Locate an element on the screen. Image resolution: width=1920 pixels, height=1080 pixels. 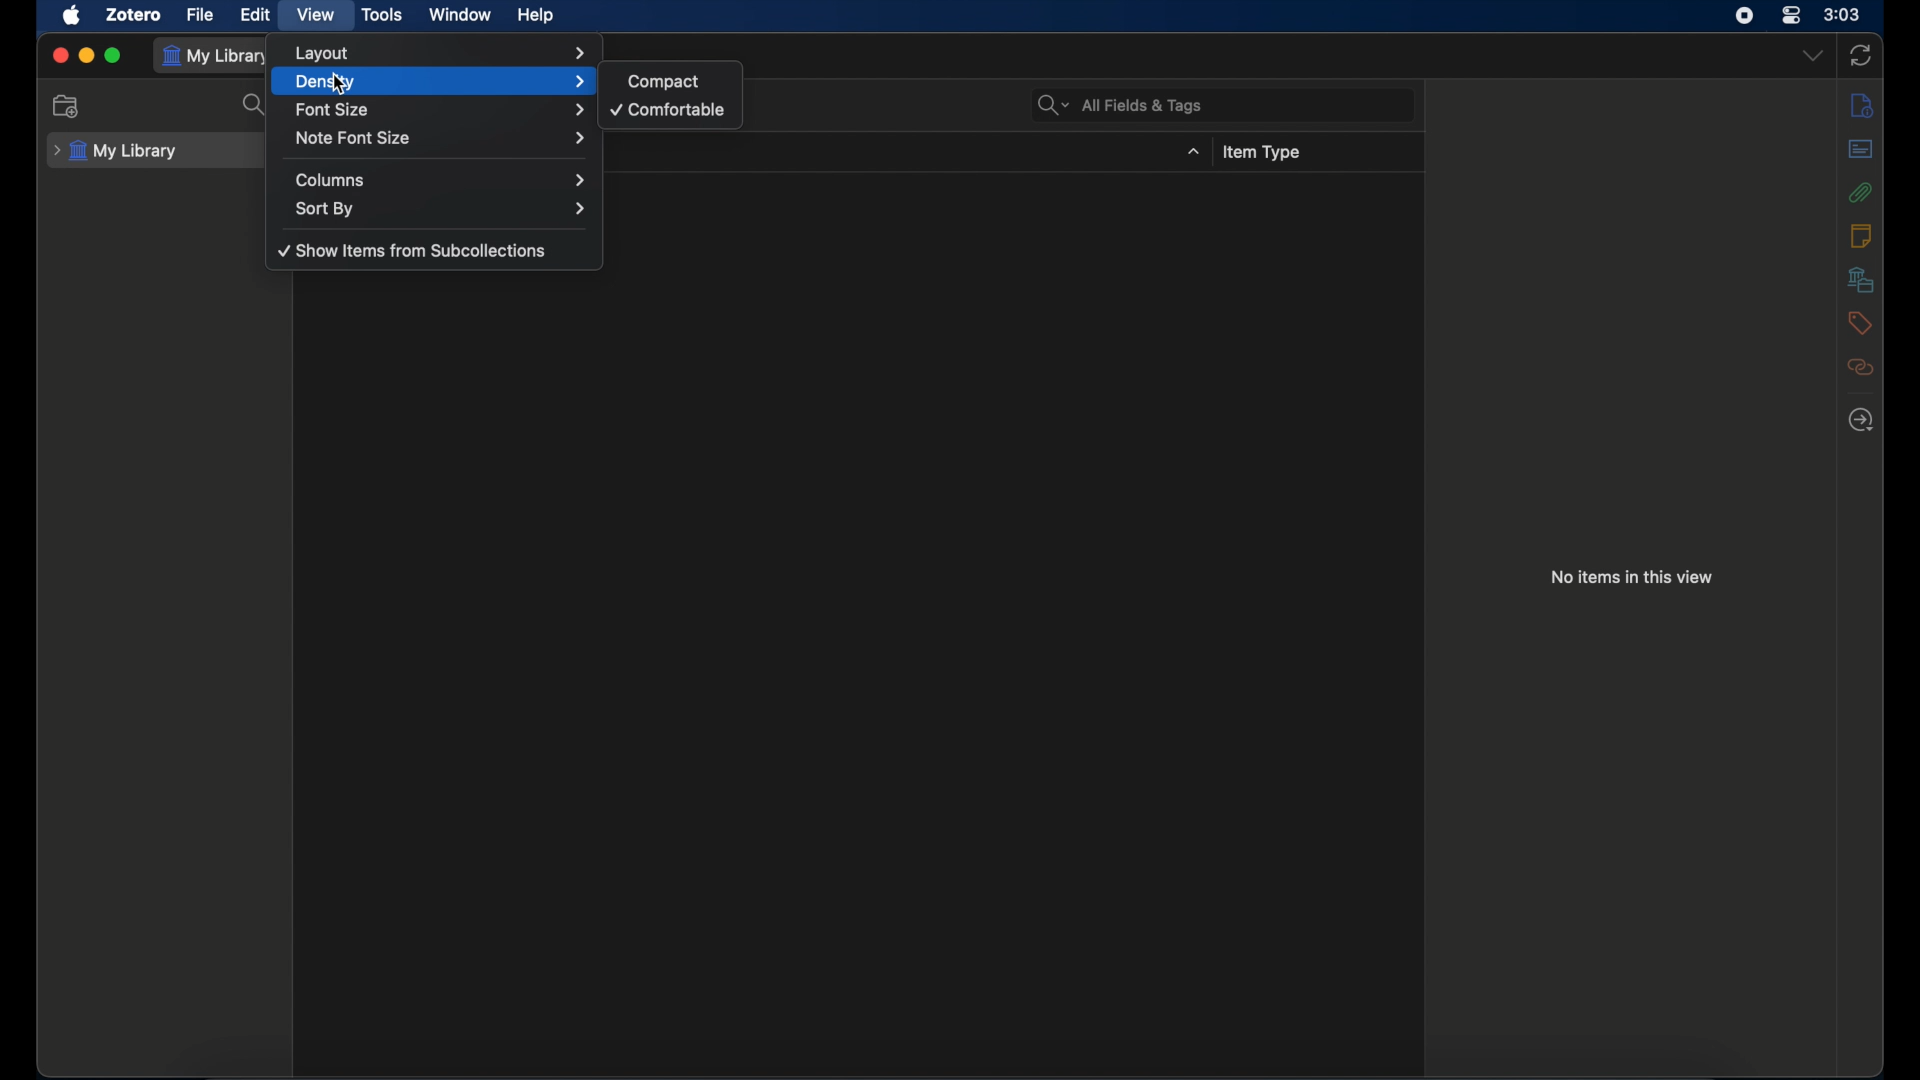
layout is located at coordinates (442, 53).